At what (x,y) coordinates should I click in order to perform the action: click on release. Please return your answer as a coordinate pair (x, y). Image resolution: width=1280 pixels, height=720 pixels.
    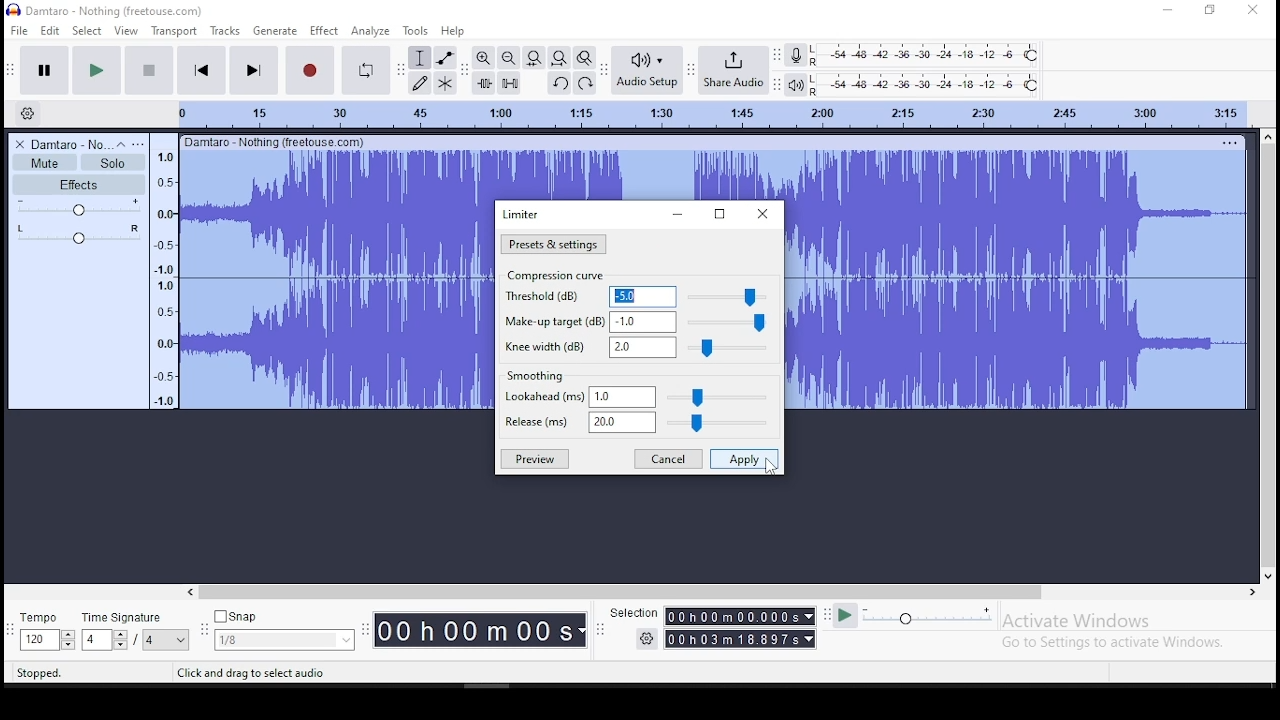
    Looking at the image, I should click on (641, 424).